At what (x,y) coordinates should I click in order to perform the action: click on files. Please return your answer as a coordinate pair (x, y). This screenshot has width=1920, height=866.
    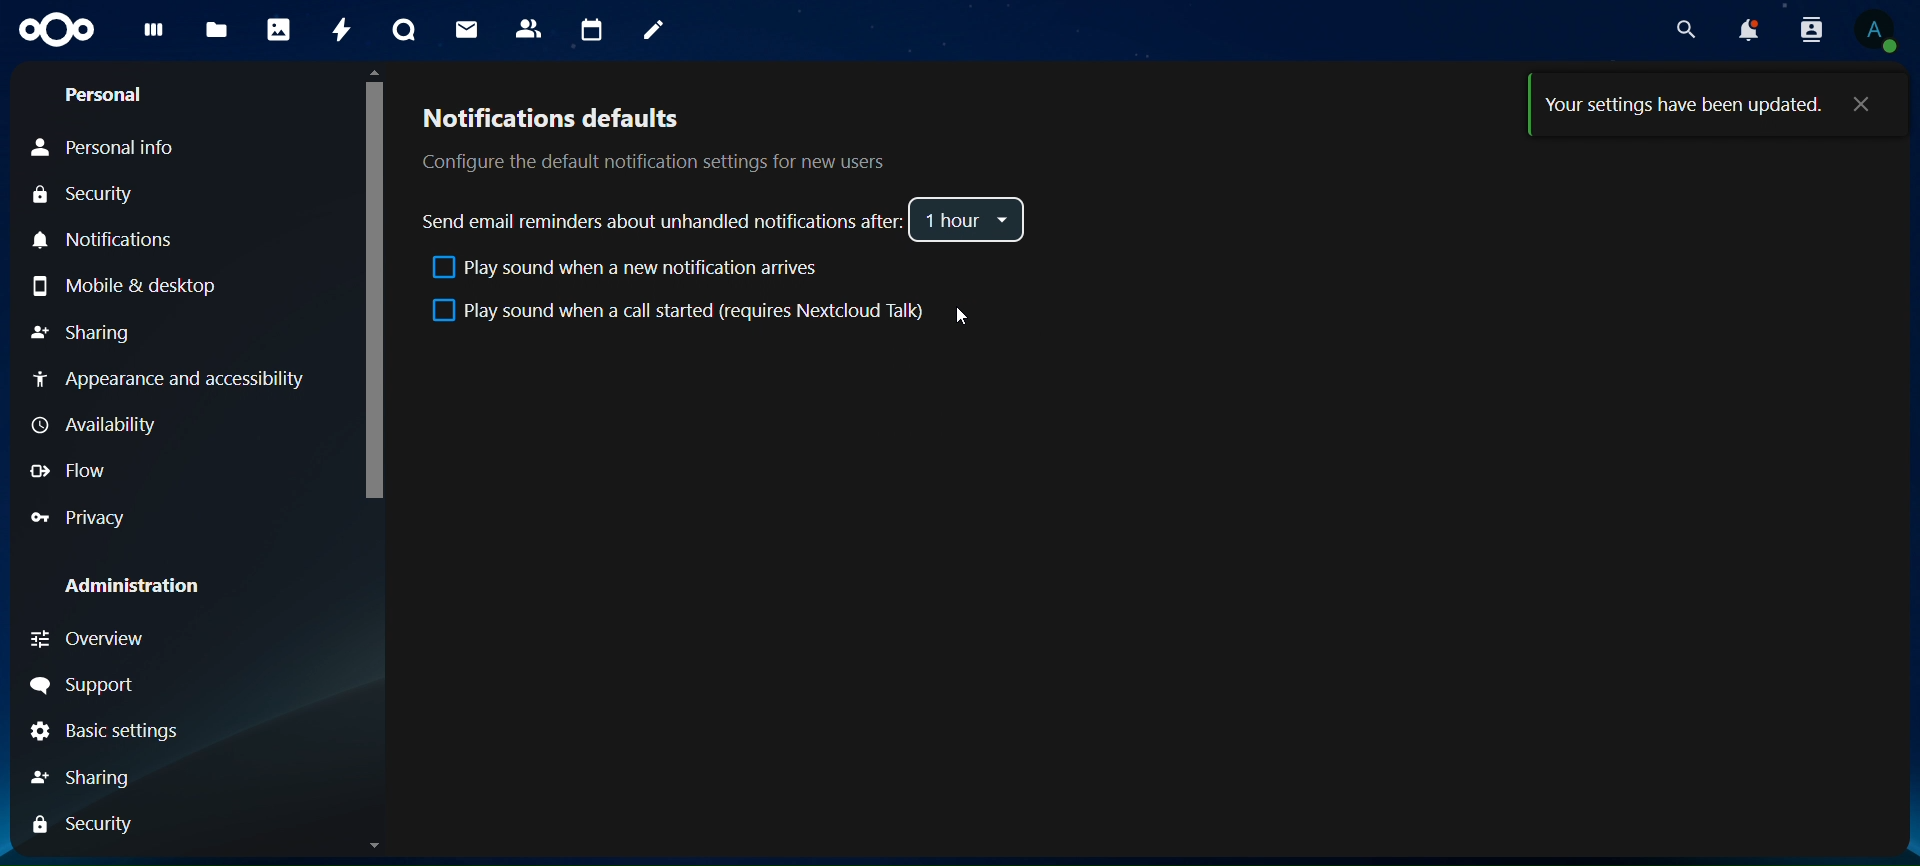
    Looking at the image, I should click on (215, 31).